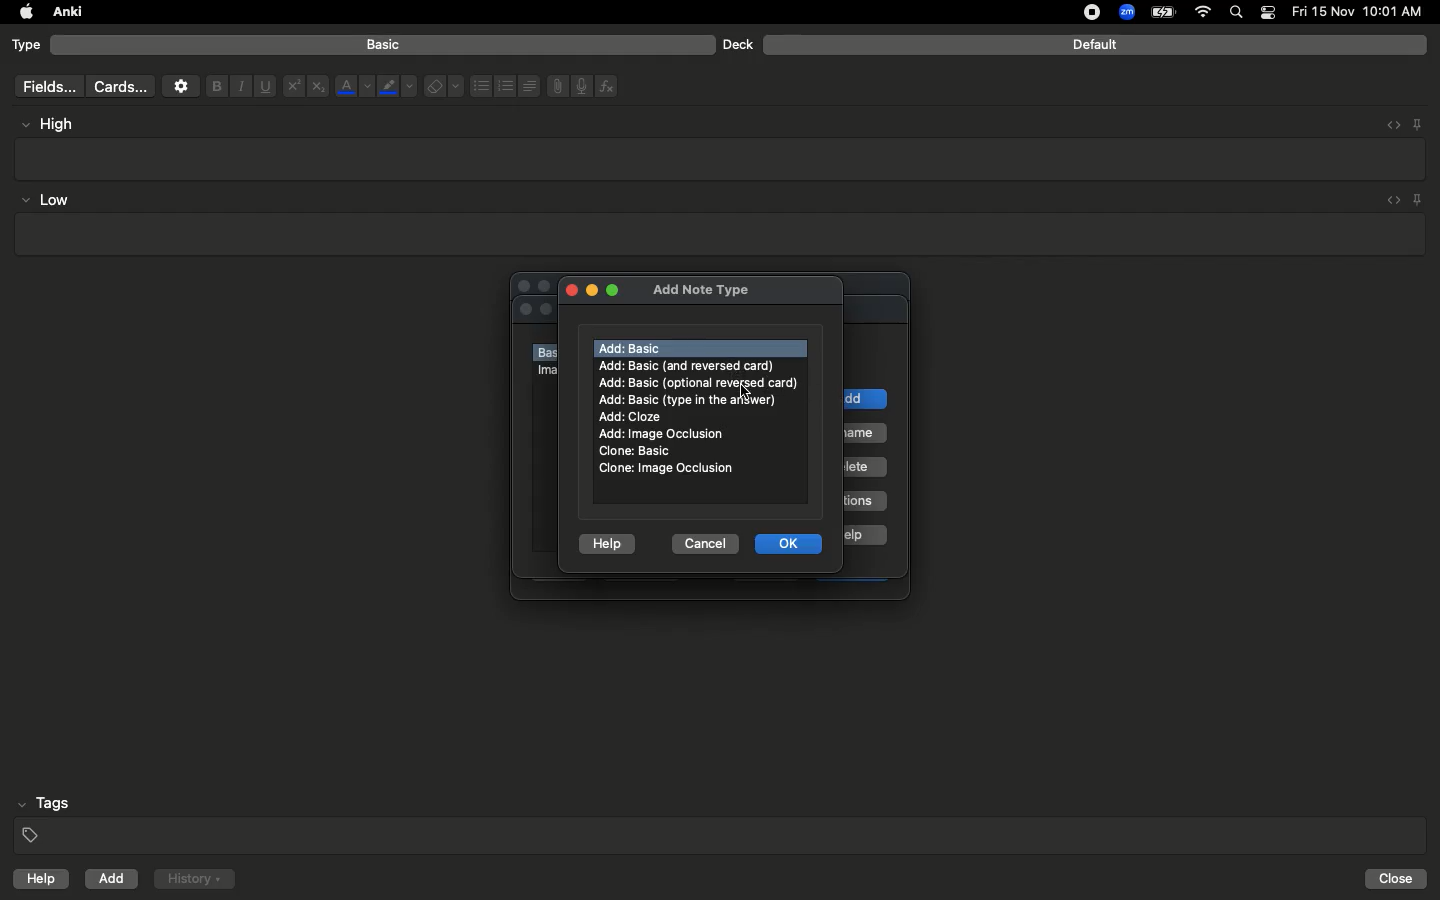  What do you see at coordinates (717, 235) in the screenshot?
I see `Textbox` at bounding box center [717, 235].